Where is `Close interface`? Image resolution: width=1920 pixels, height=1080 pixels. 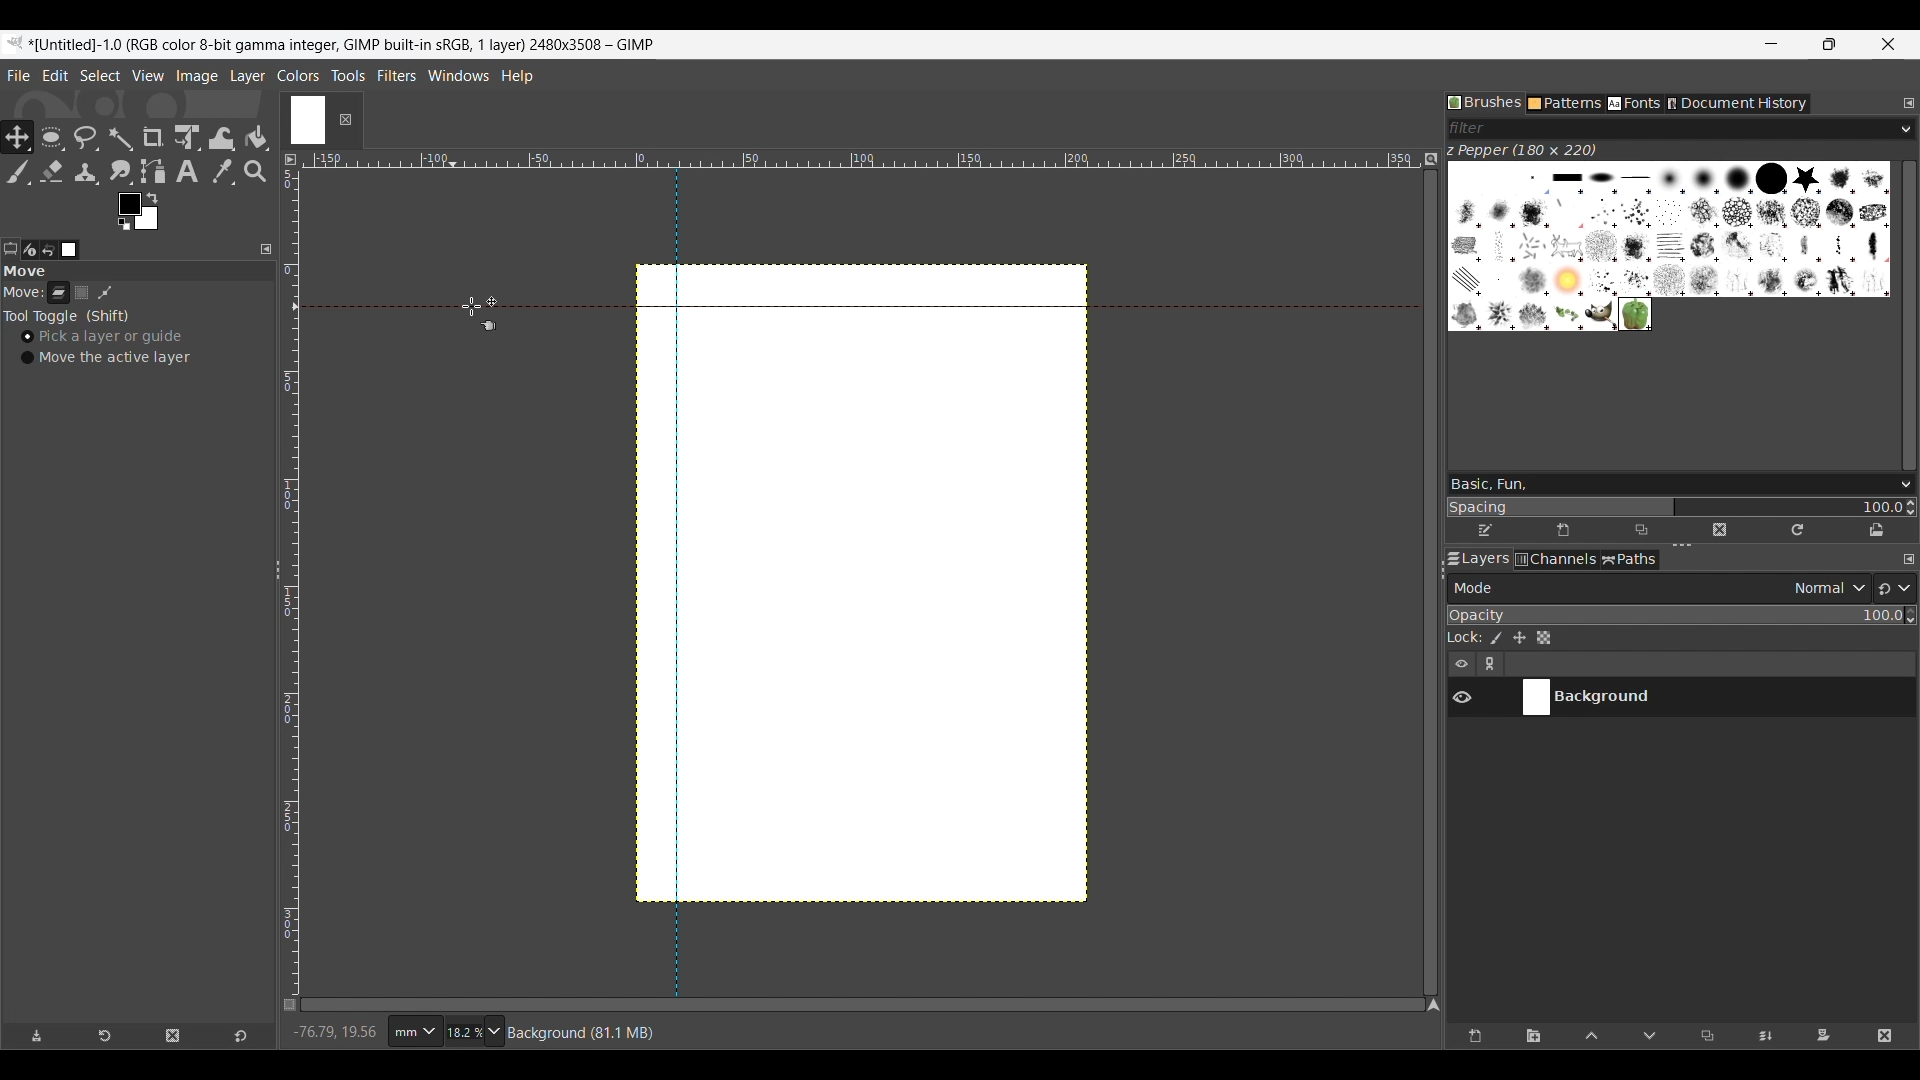 Close interface is located at coordinates (1887, 44).